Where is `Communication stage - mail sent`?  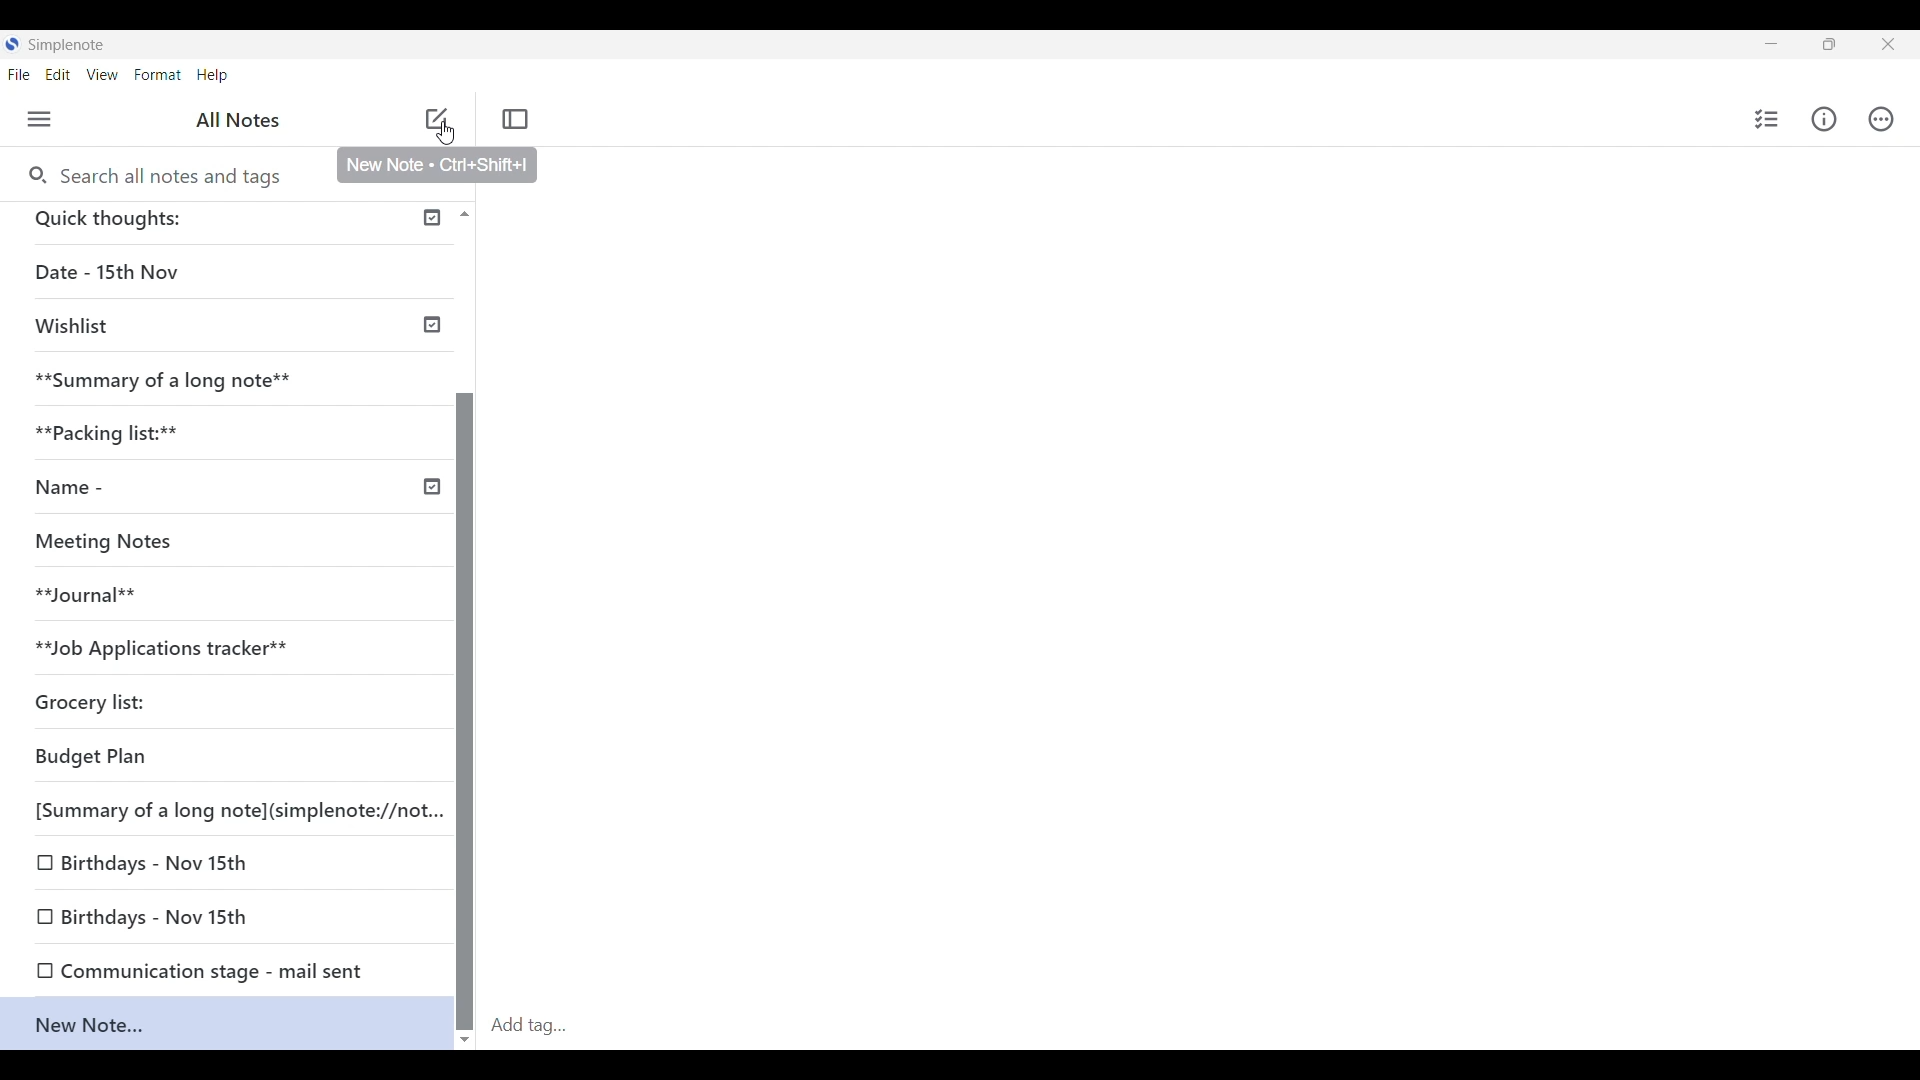 Communication stage - mail sent is located at coordinates (228, 970).